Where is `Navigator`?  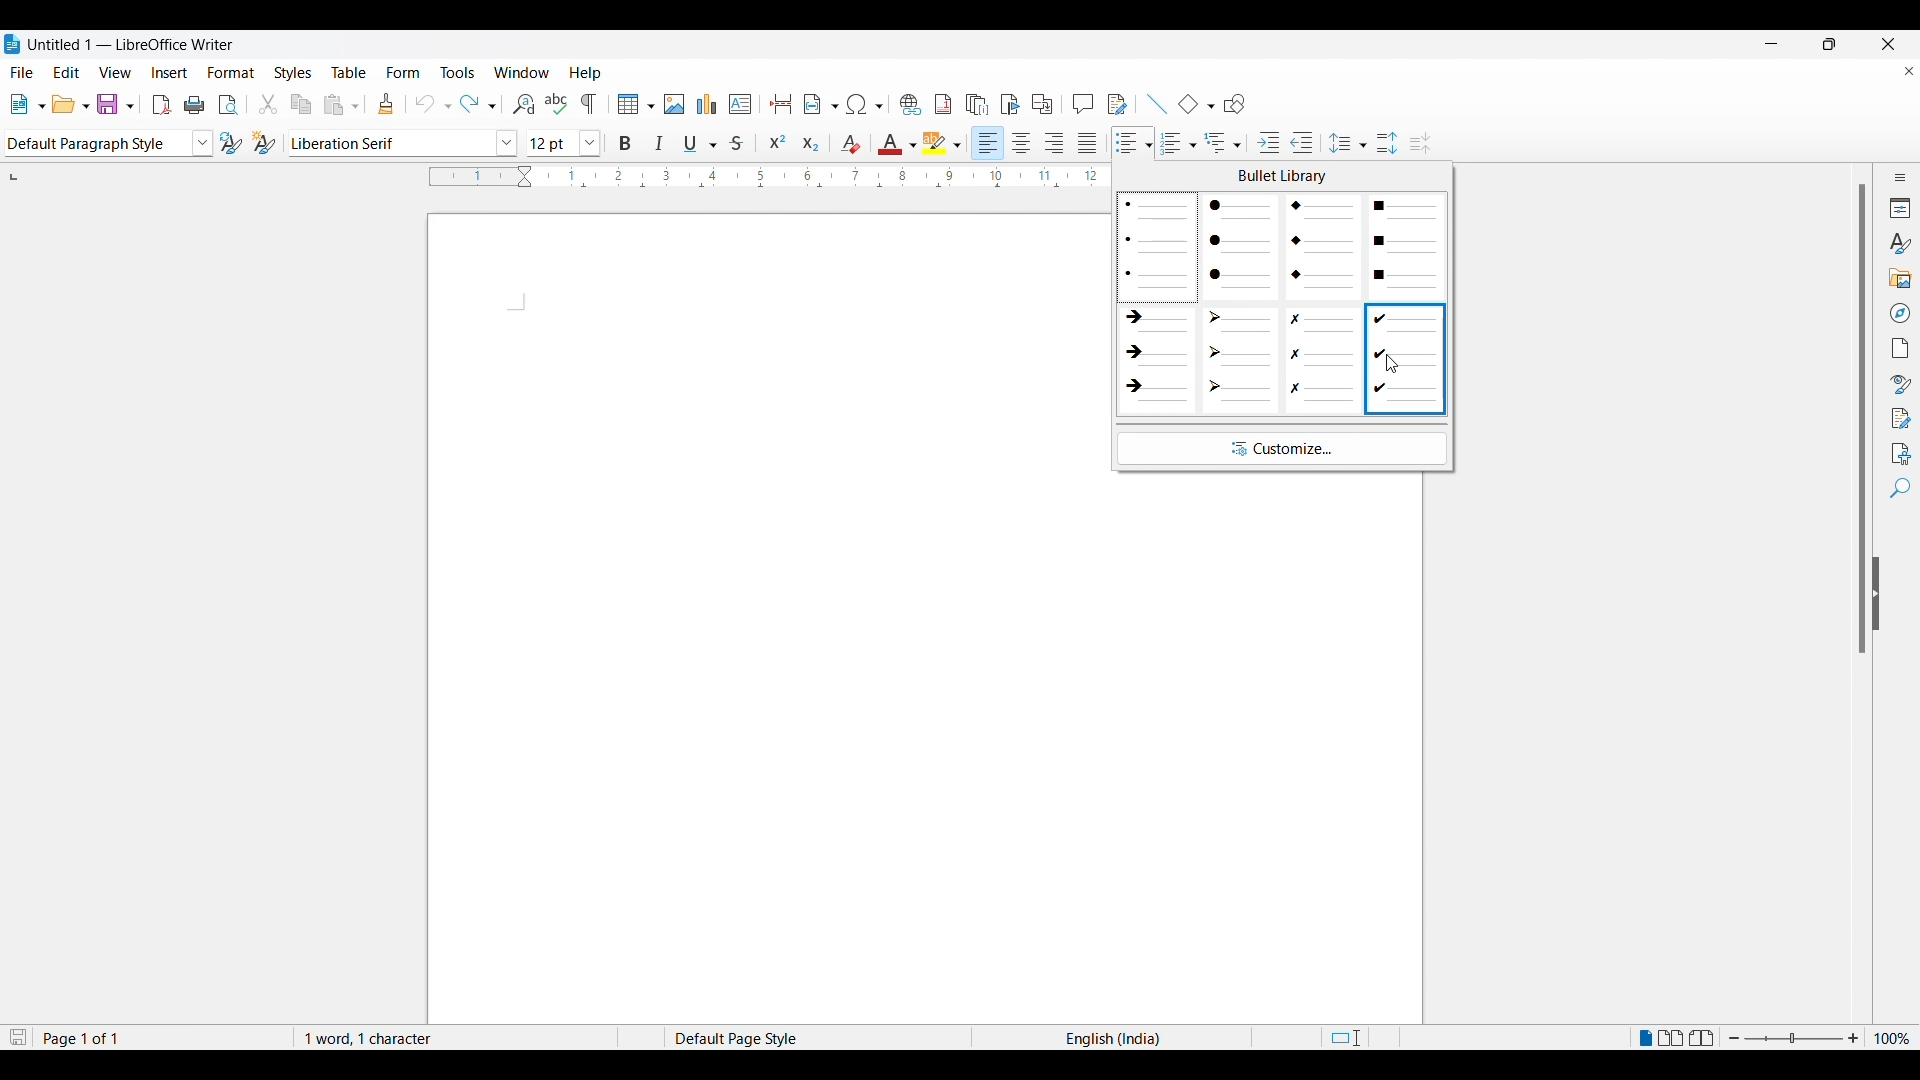 Navigator is located at coordinates (1897, 311).